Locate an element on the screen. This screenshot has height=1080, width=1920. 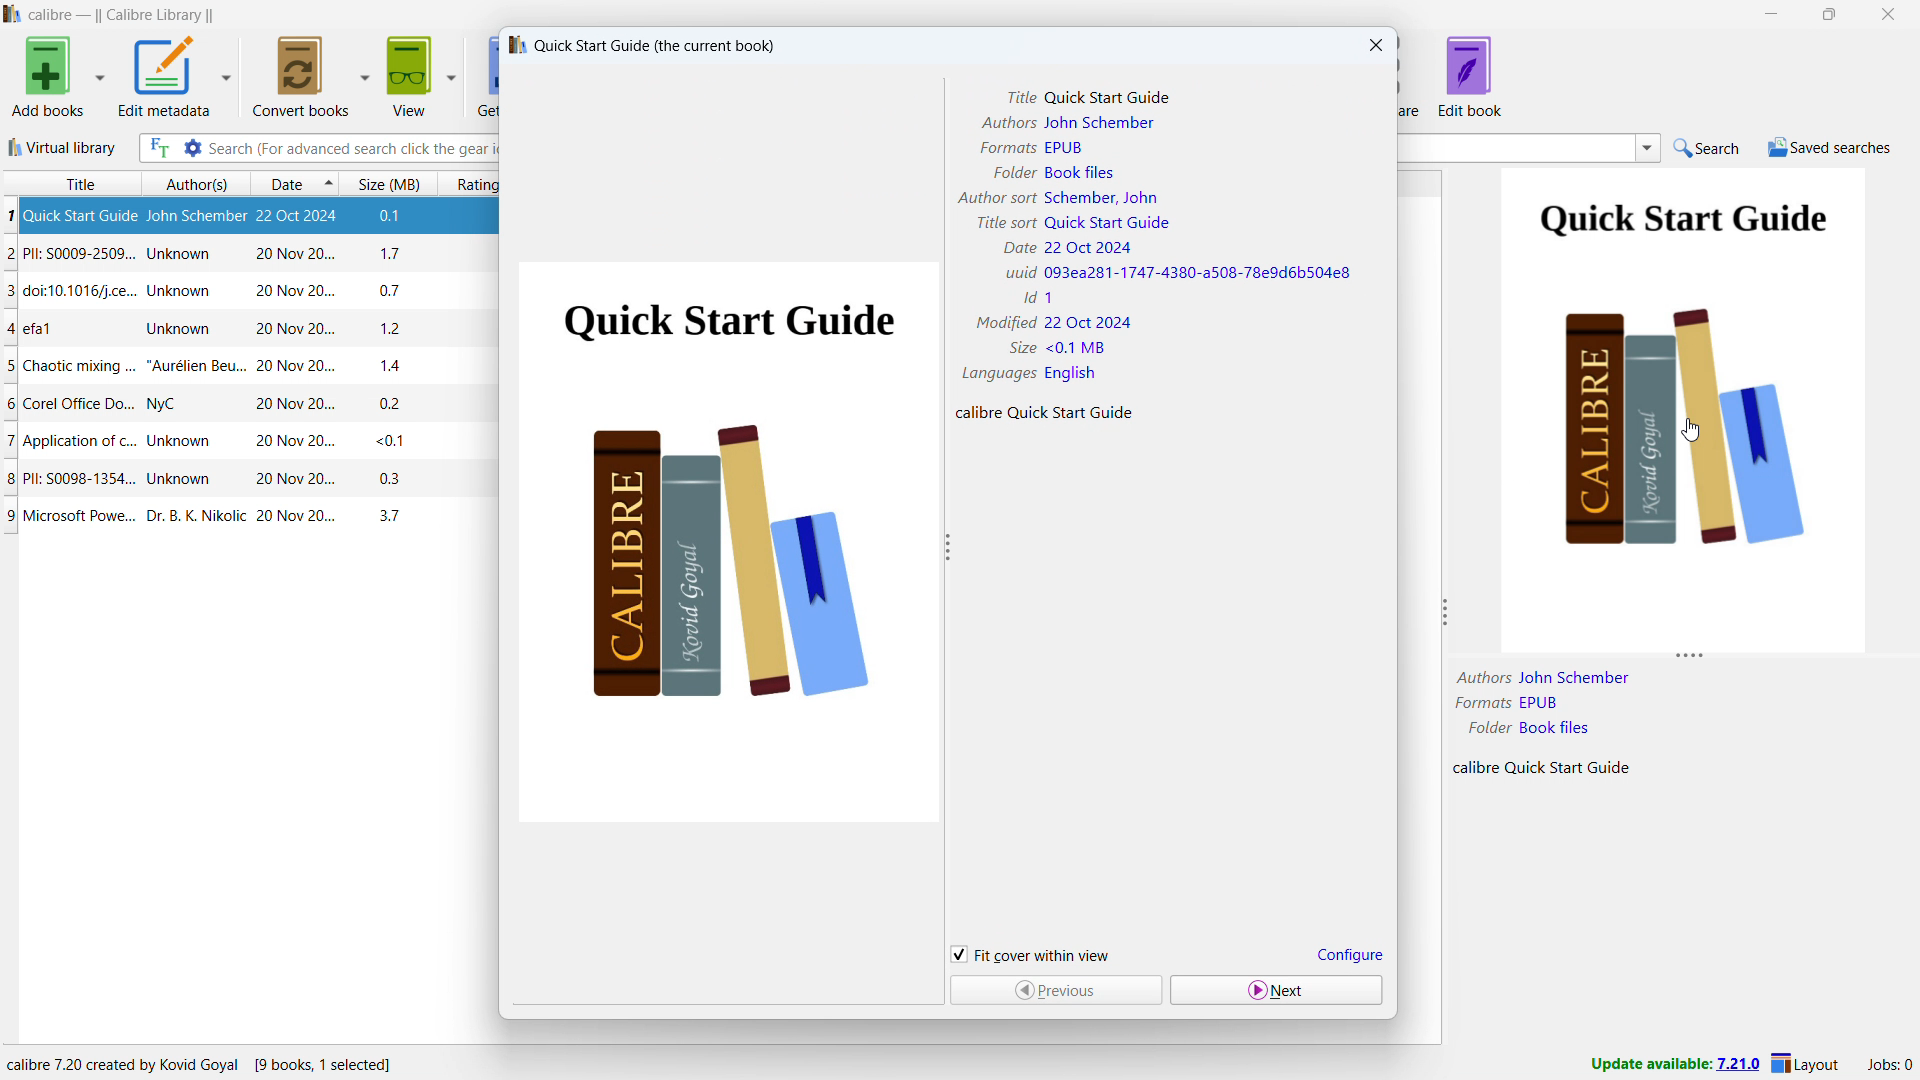
Application of c... Unknown is located at coordinates (107, 443).